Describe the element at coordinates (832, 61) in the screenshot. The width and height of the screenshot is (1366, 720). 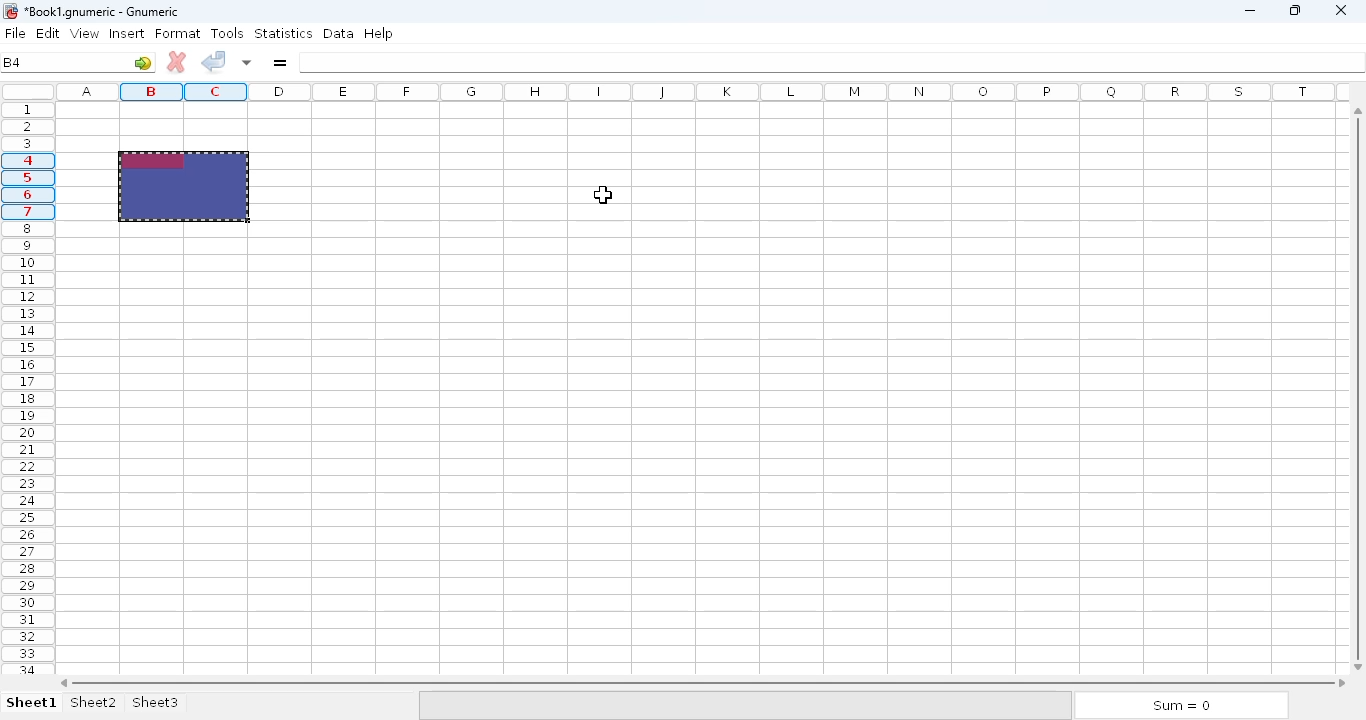
I see `formula bar` at that location.